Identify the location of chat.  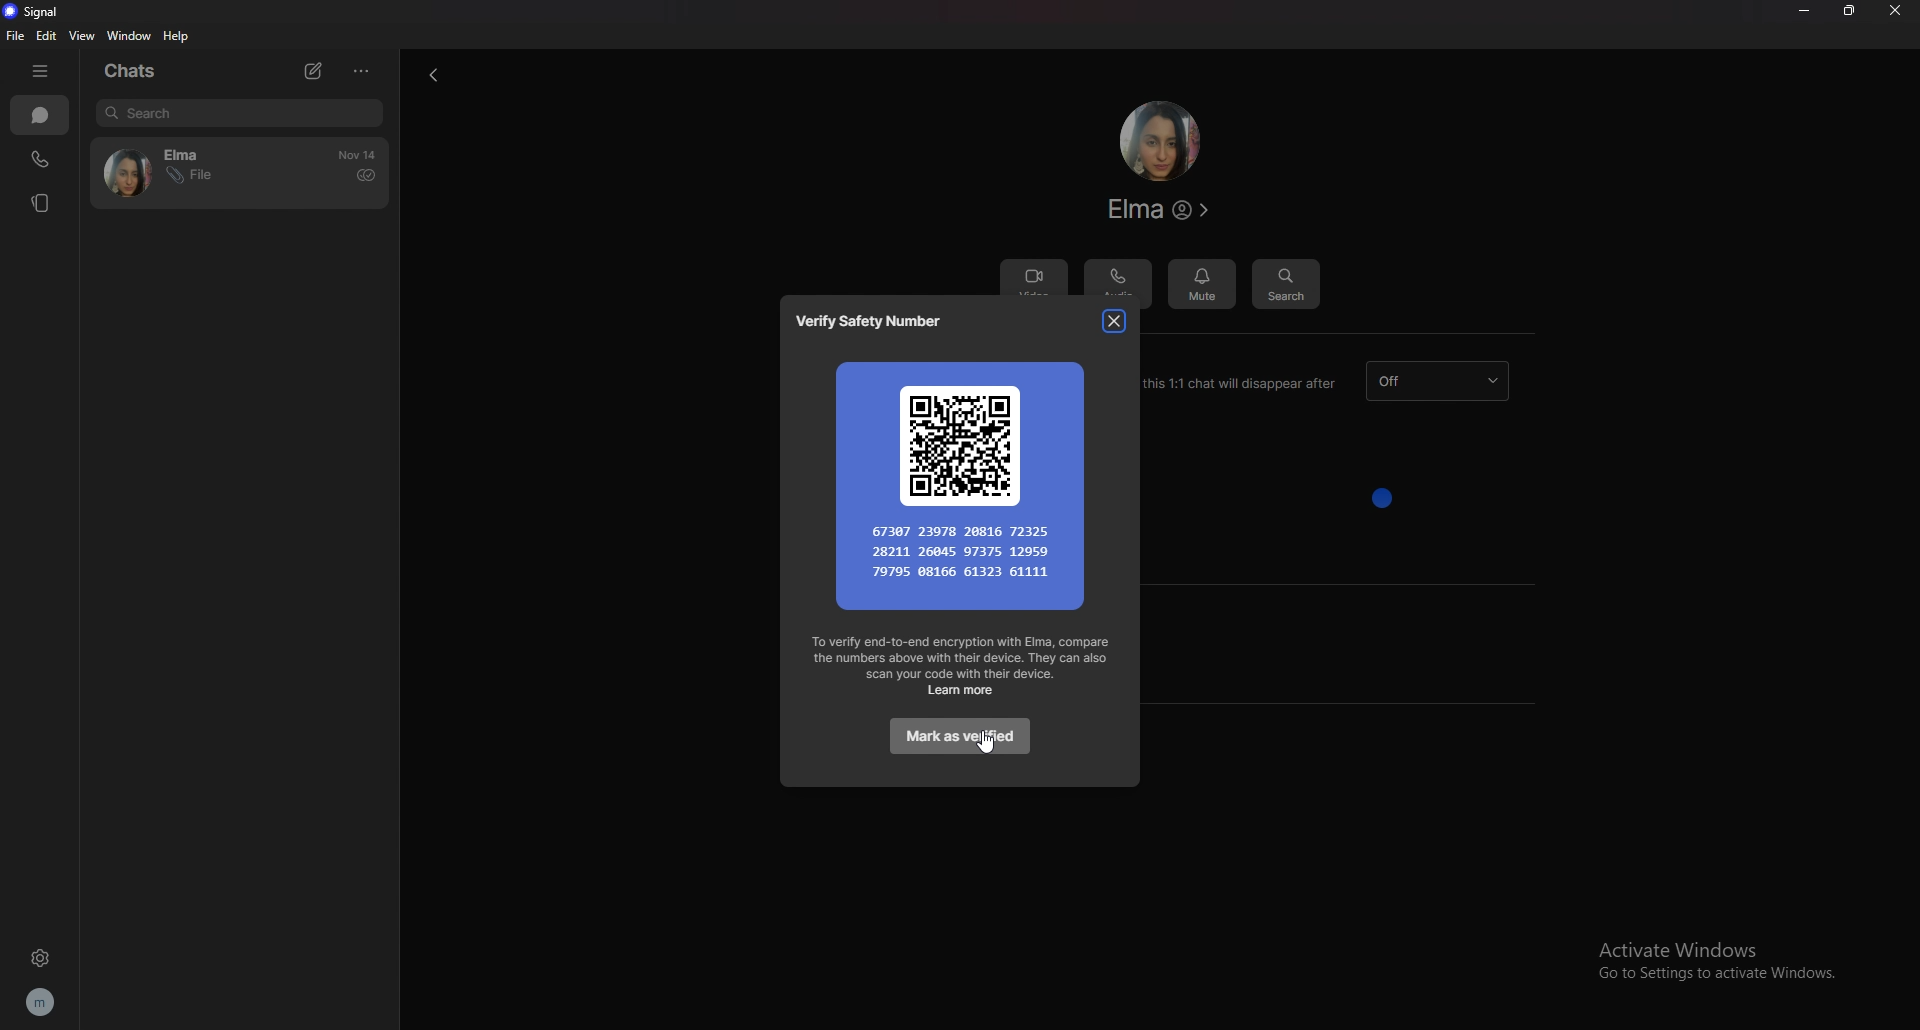
(185, 173).